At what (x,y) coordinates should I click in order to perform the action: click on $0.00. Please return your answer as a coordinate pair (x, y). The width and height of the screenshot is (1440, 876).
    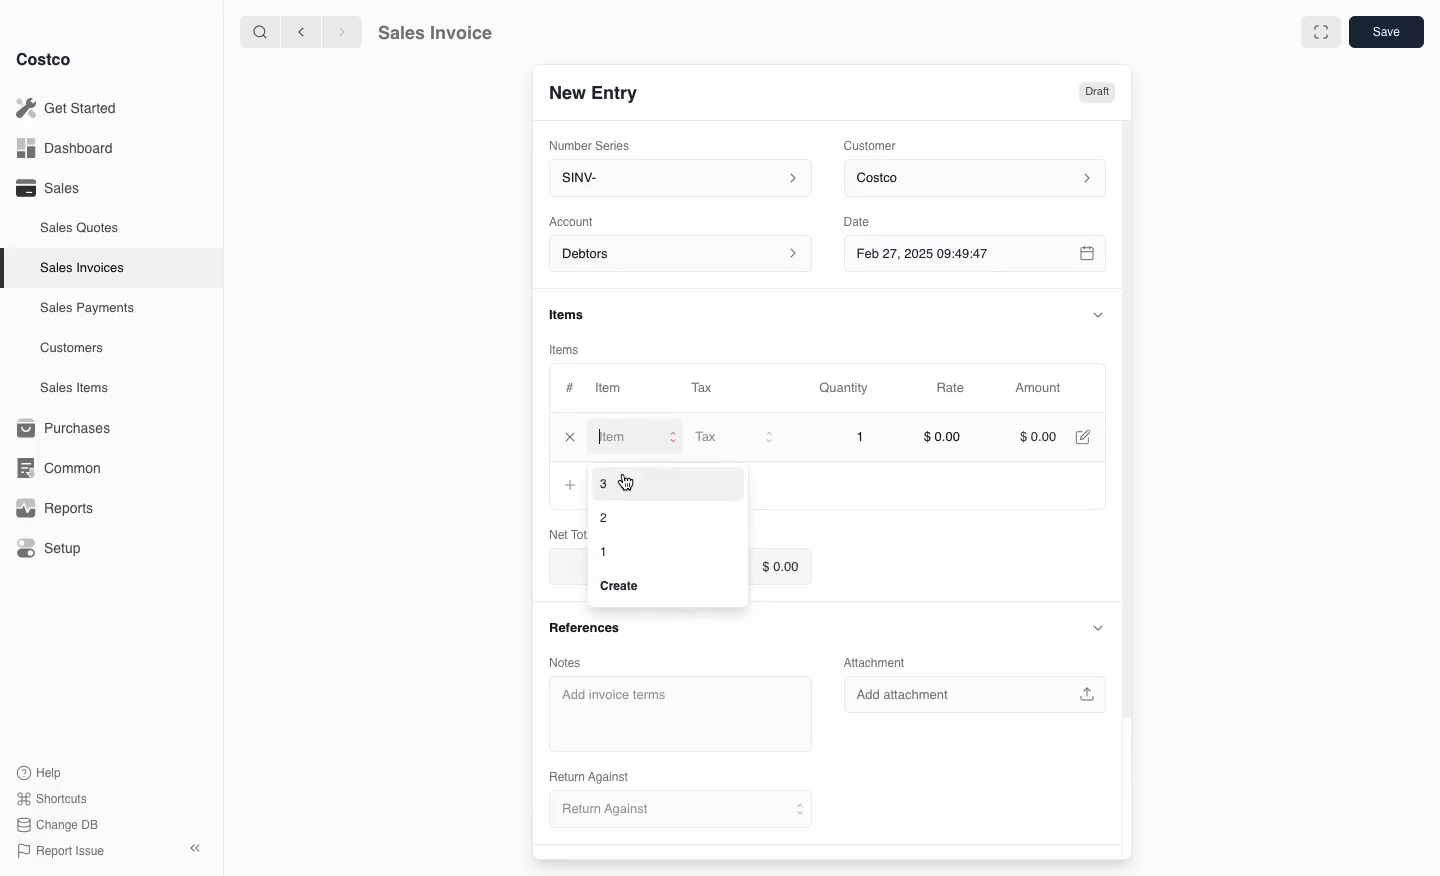
    Looking at the image, I should click on (780, 565).